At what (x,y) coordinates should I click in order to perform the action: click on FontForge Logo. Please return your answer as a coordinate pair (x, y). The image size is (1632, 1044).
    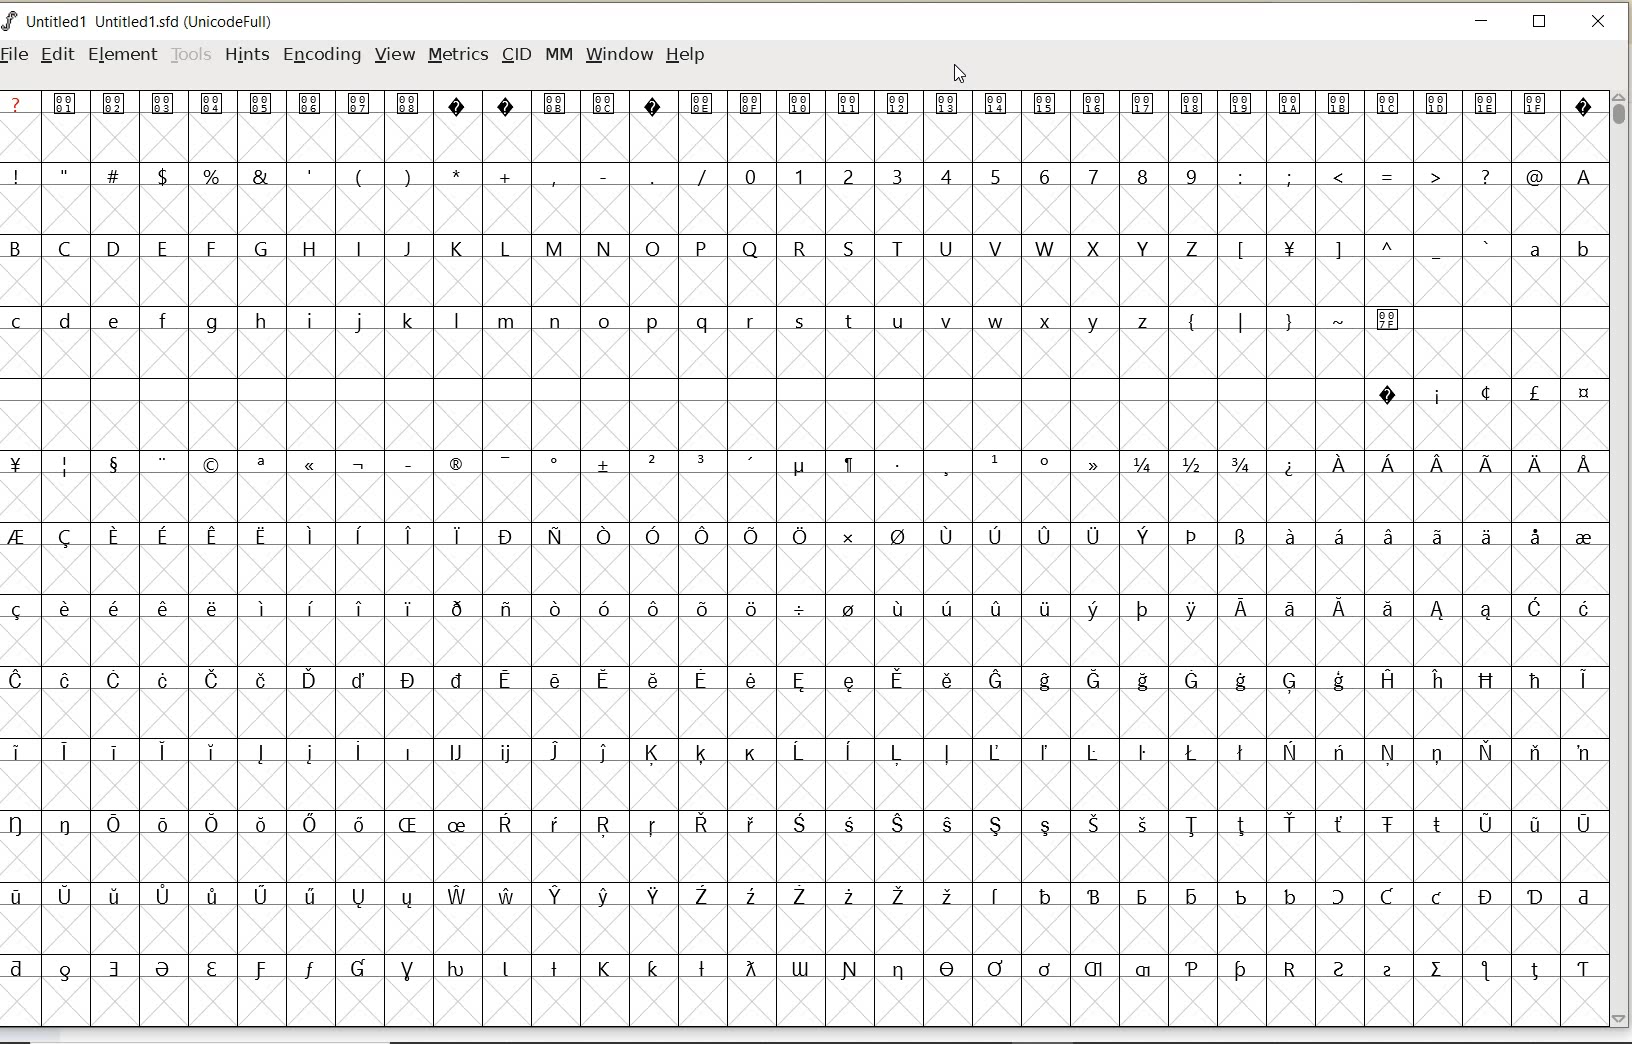
    Looking at the image, I should click on (11, 19).